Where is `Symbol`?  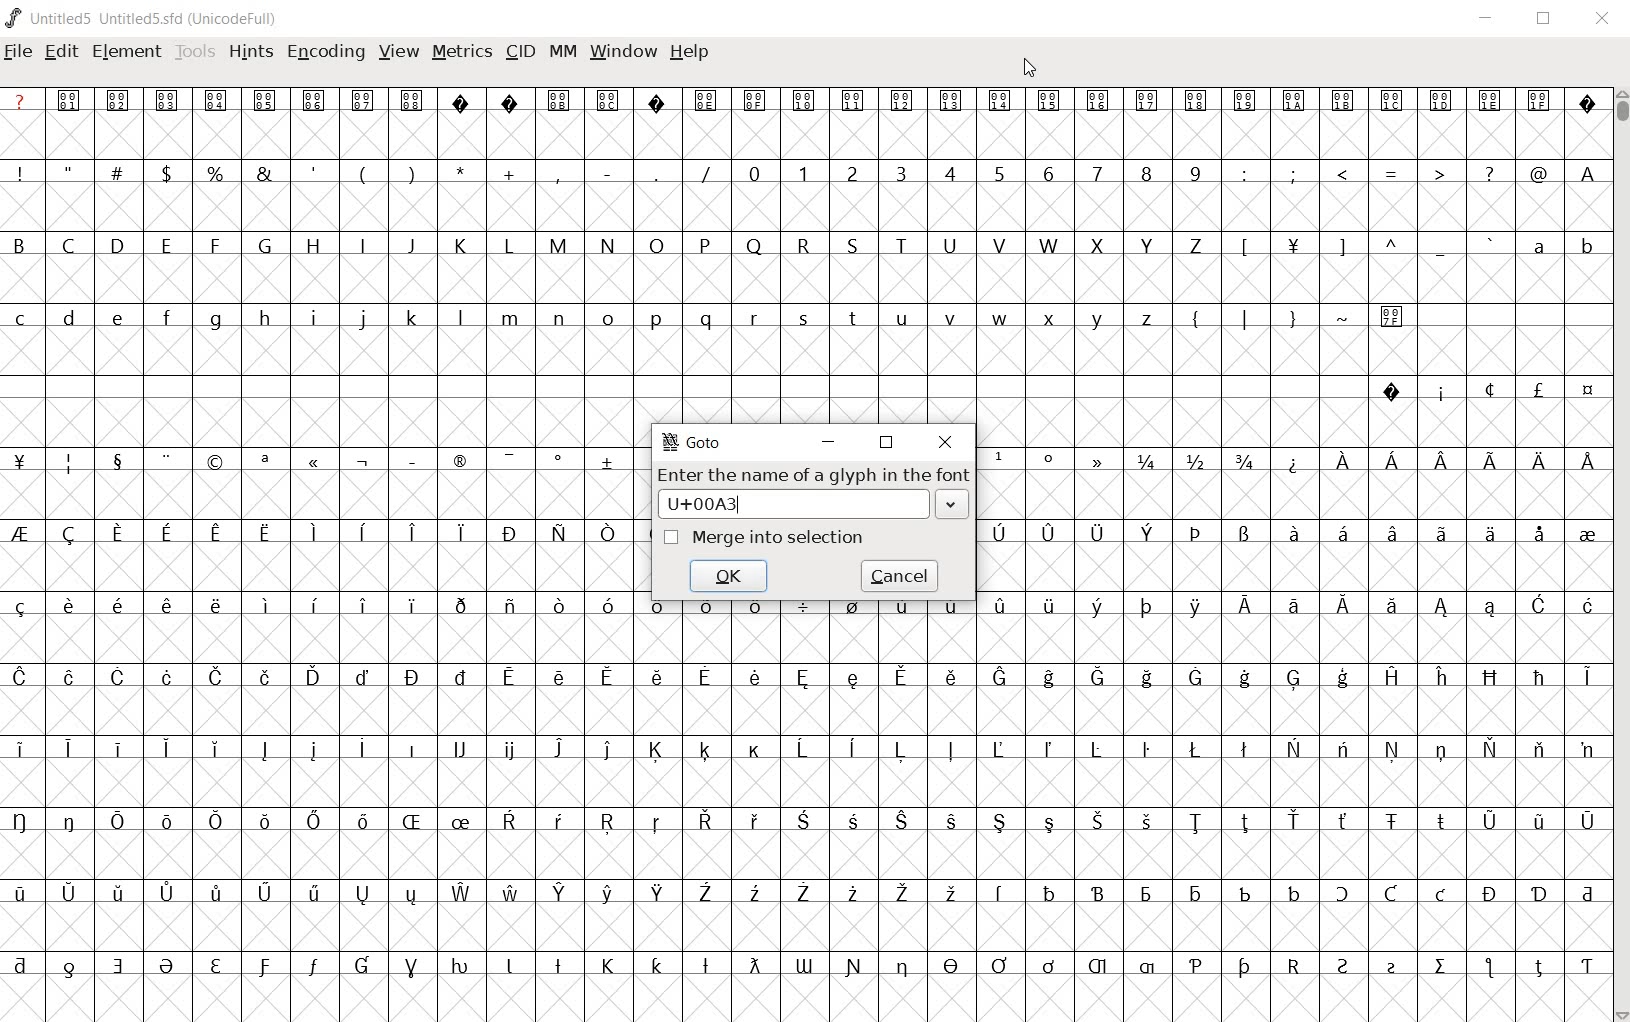
Symbol is located at coordinates (706, 678).